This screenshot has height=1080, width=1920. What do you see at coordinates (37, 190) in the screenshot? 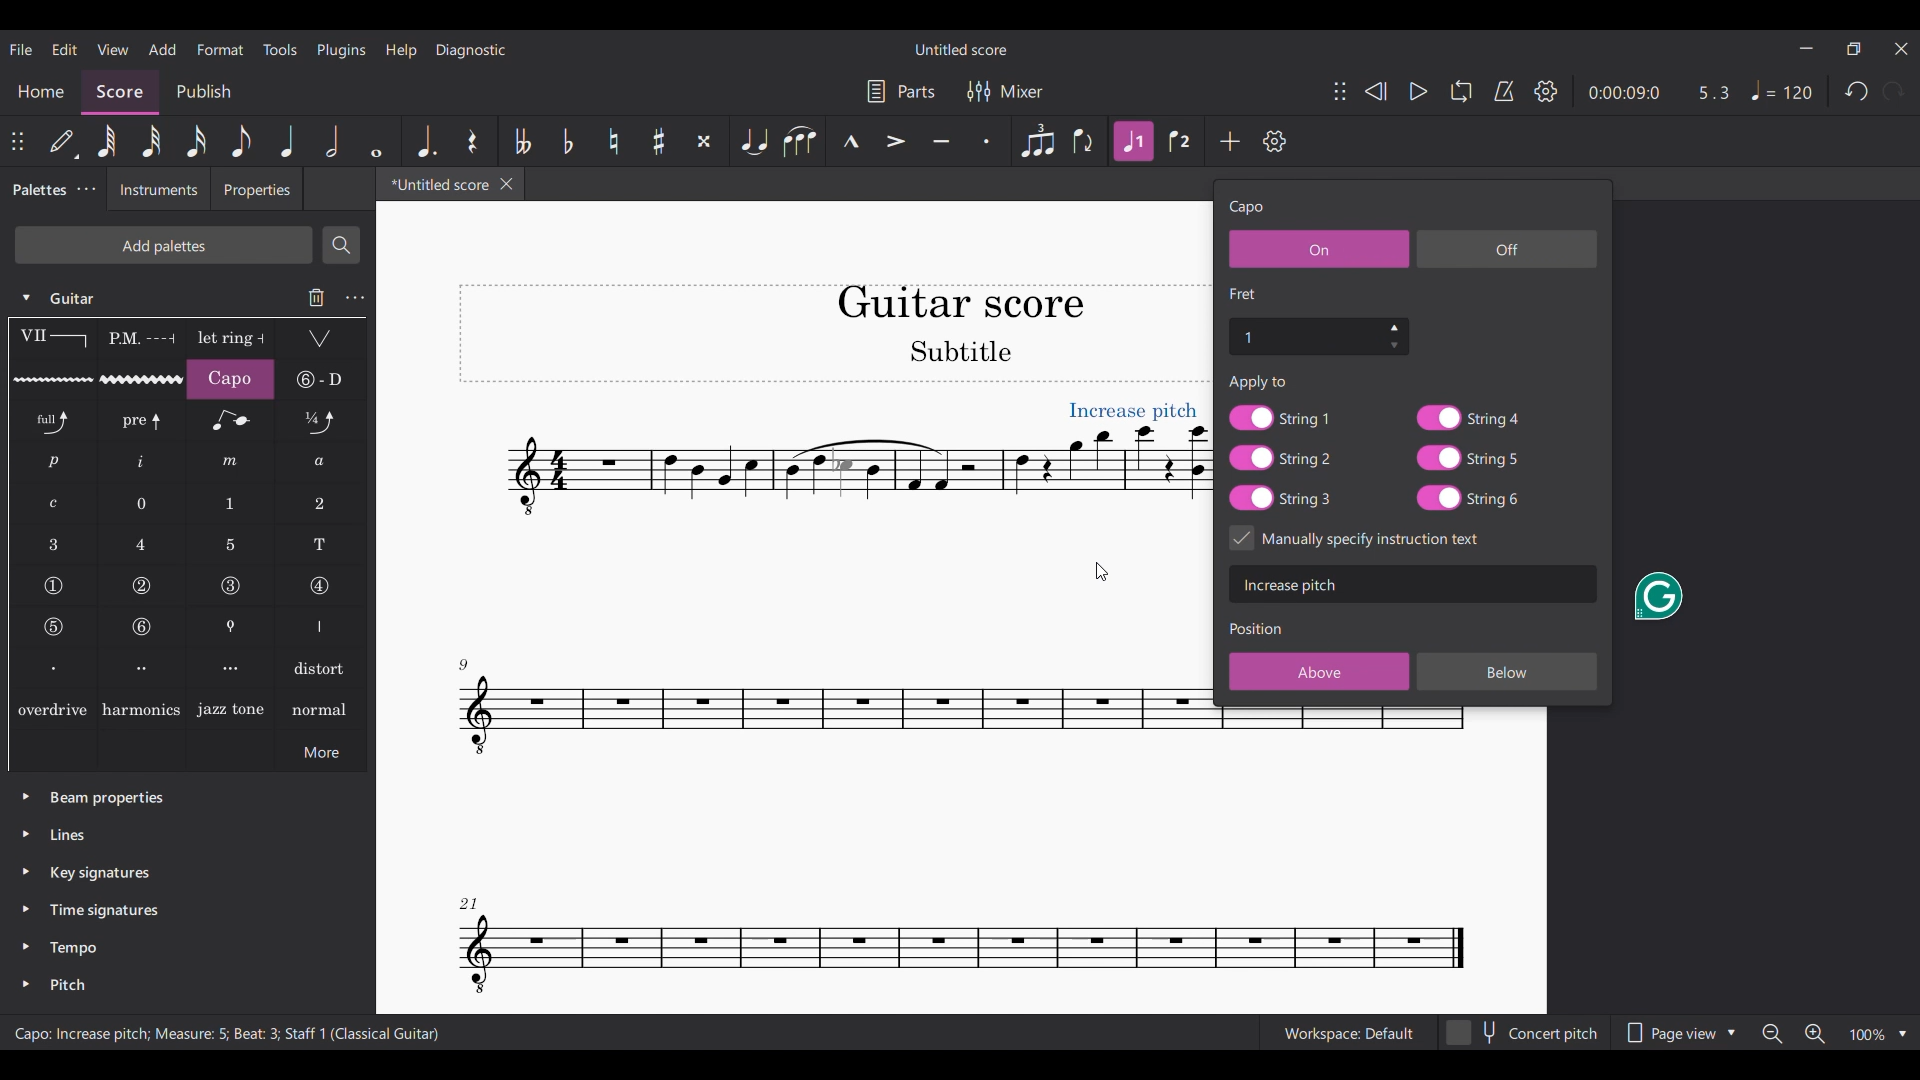
I see `Palettes, current tab` at bounding box center [37, 190].